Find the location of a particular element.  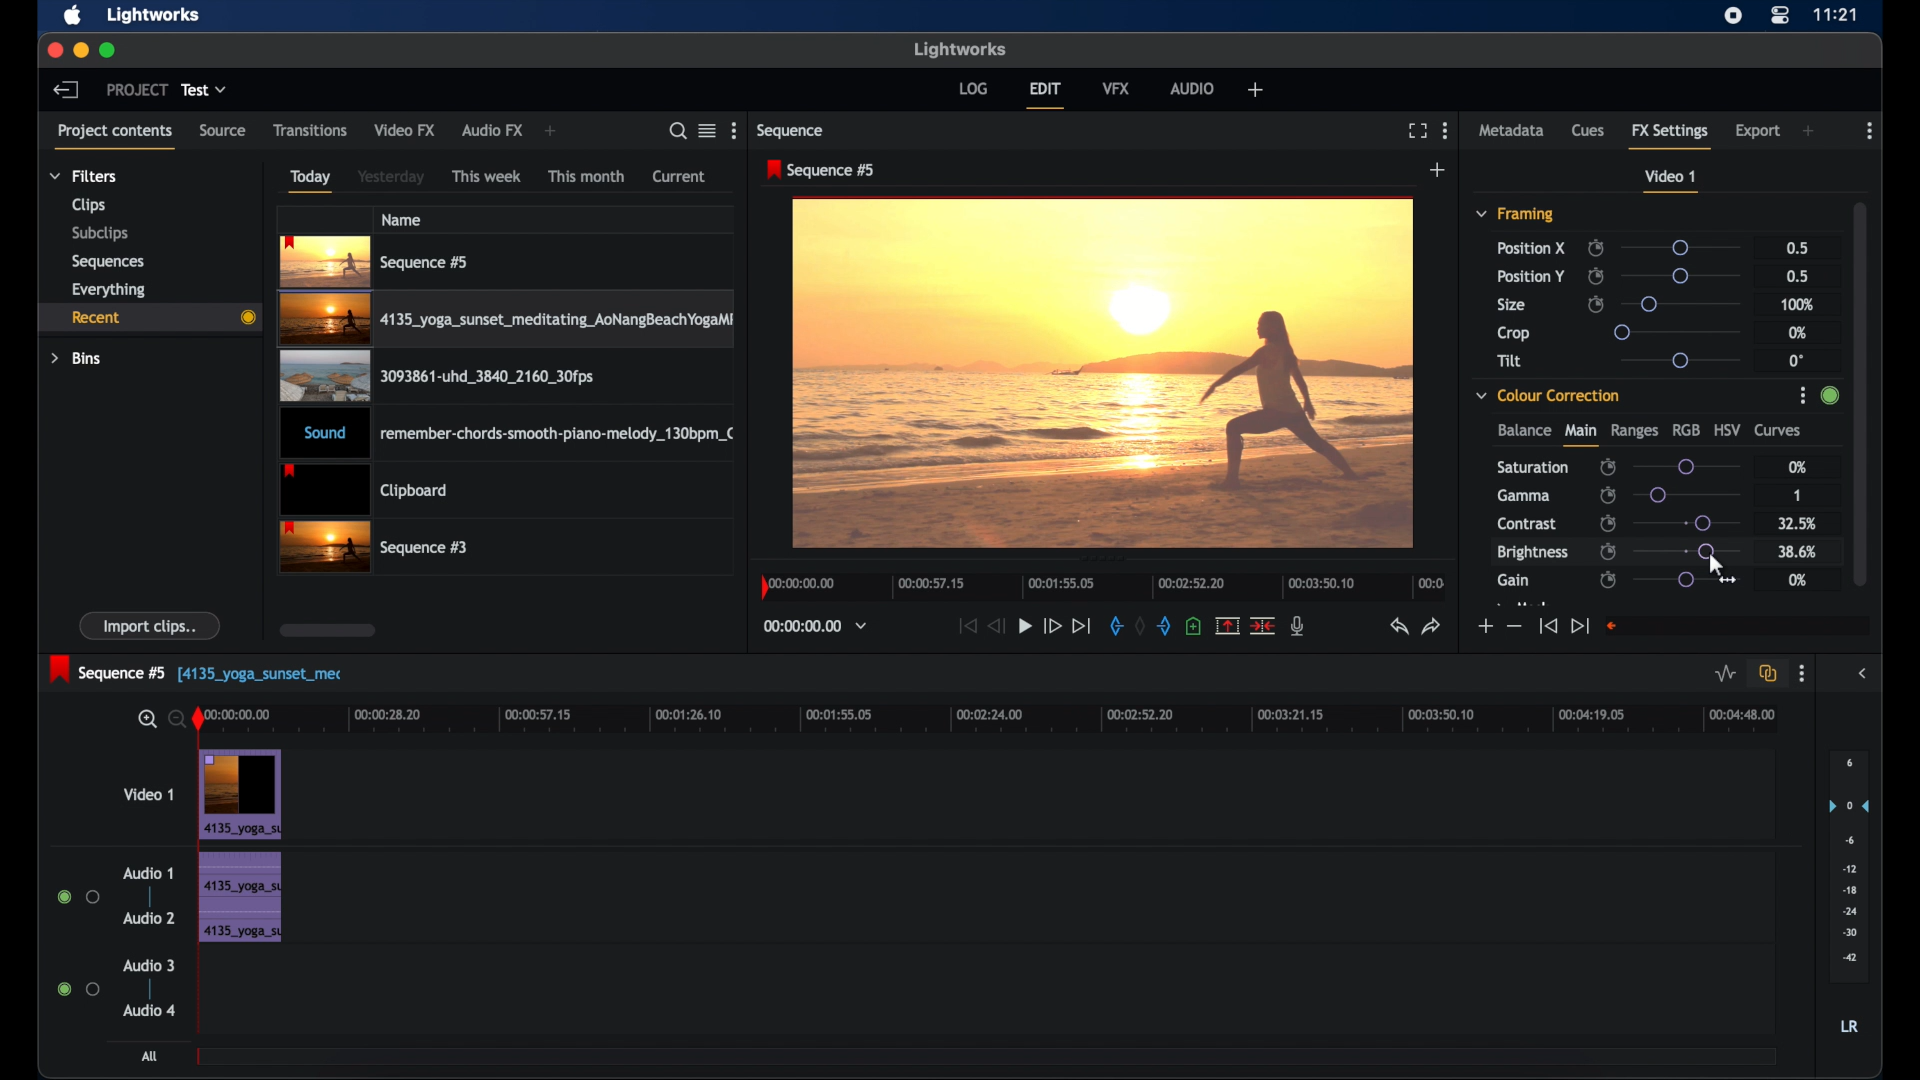

project is located at coordinates (137, 90).